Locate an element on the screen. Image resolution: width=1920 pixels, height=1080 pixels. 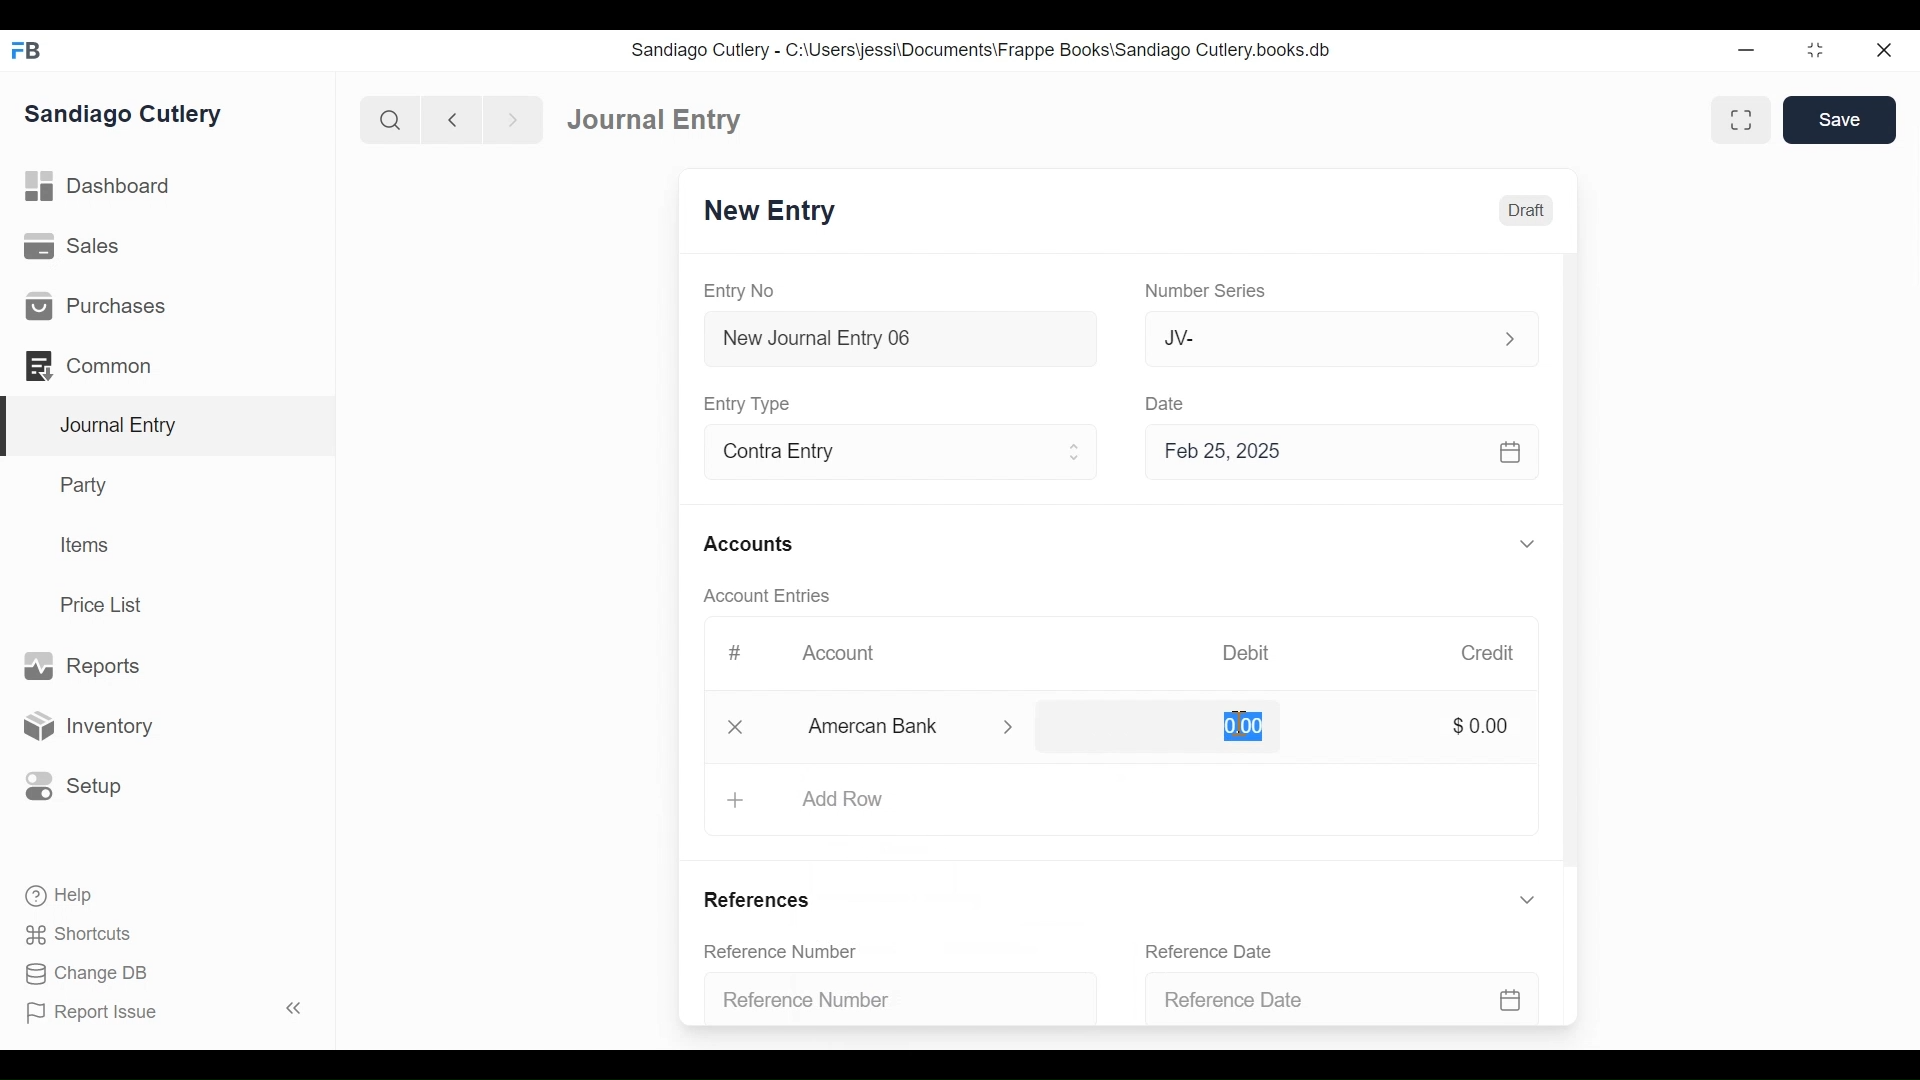
Common is located at coordinates (99, 366).